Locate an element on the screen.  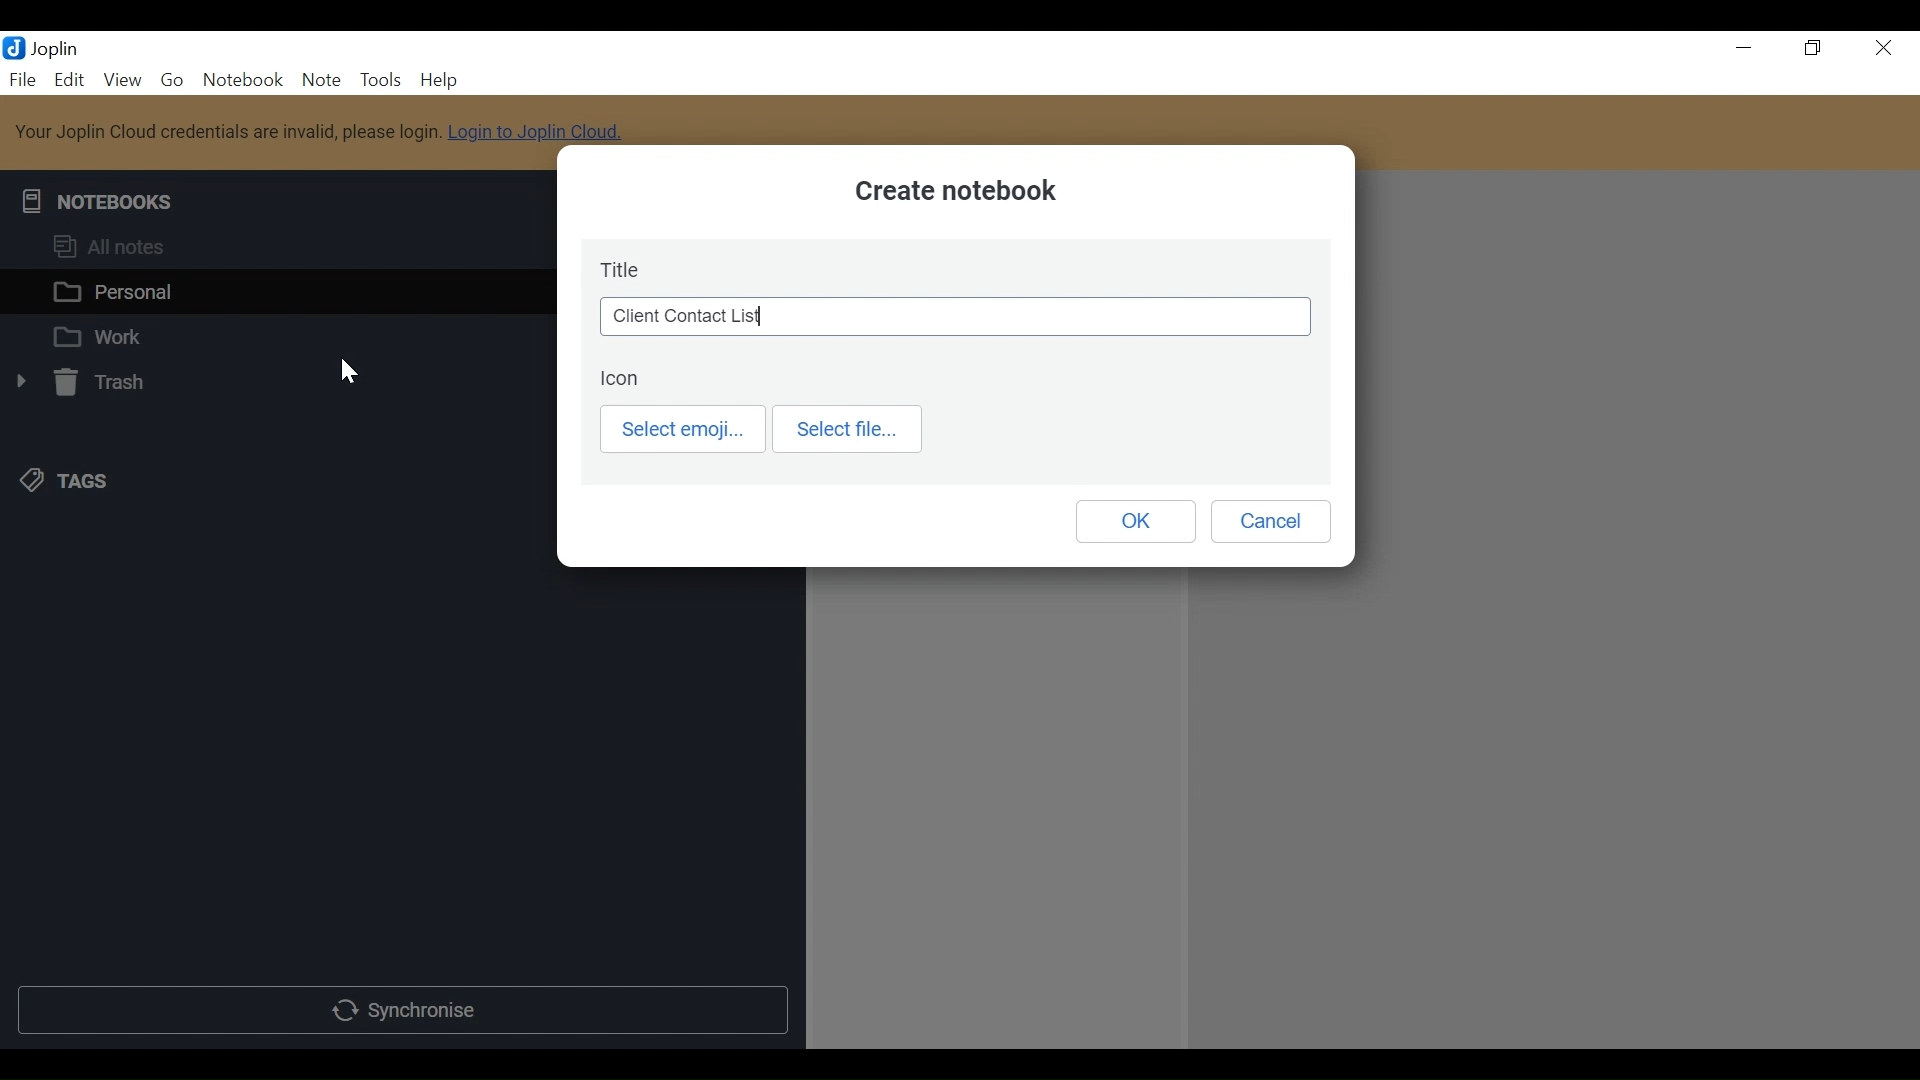
Title is located at coordinates (623, 268).